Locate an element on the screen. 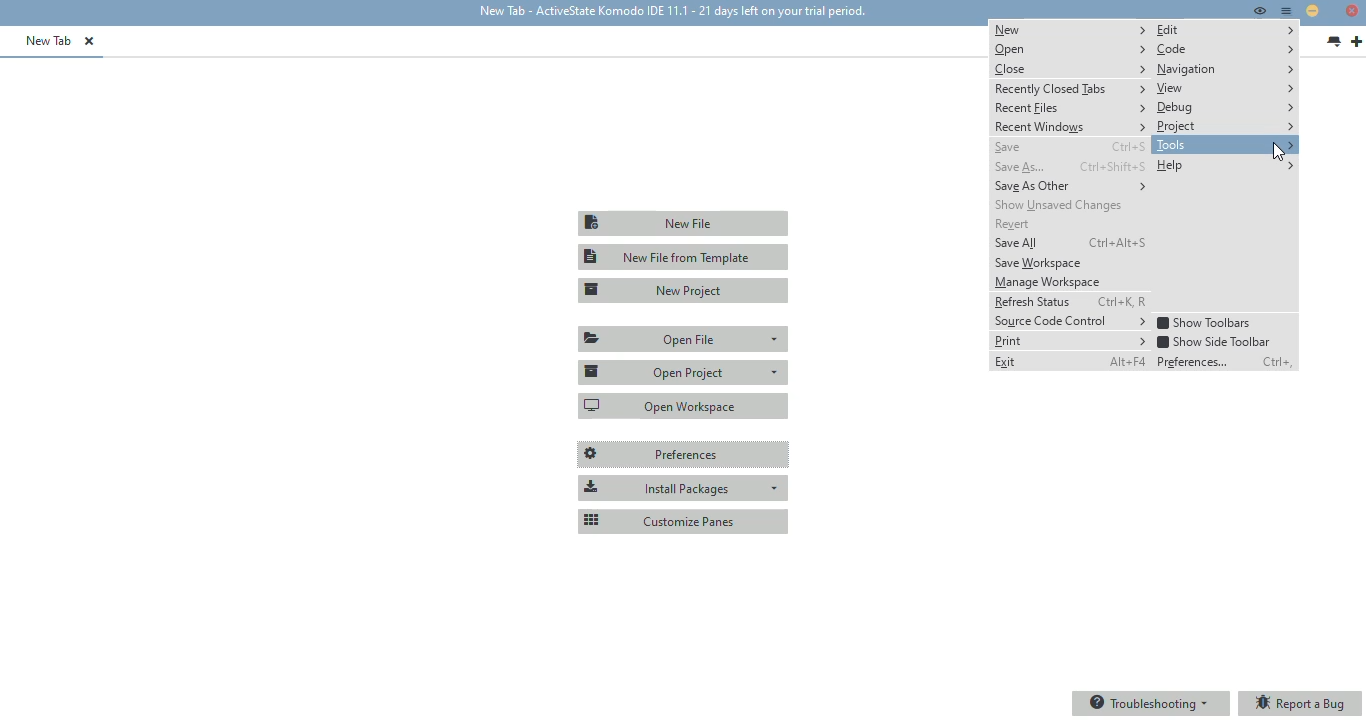 The image size is (1366, 720). view is located at coordinates (1225, 88).